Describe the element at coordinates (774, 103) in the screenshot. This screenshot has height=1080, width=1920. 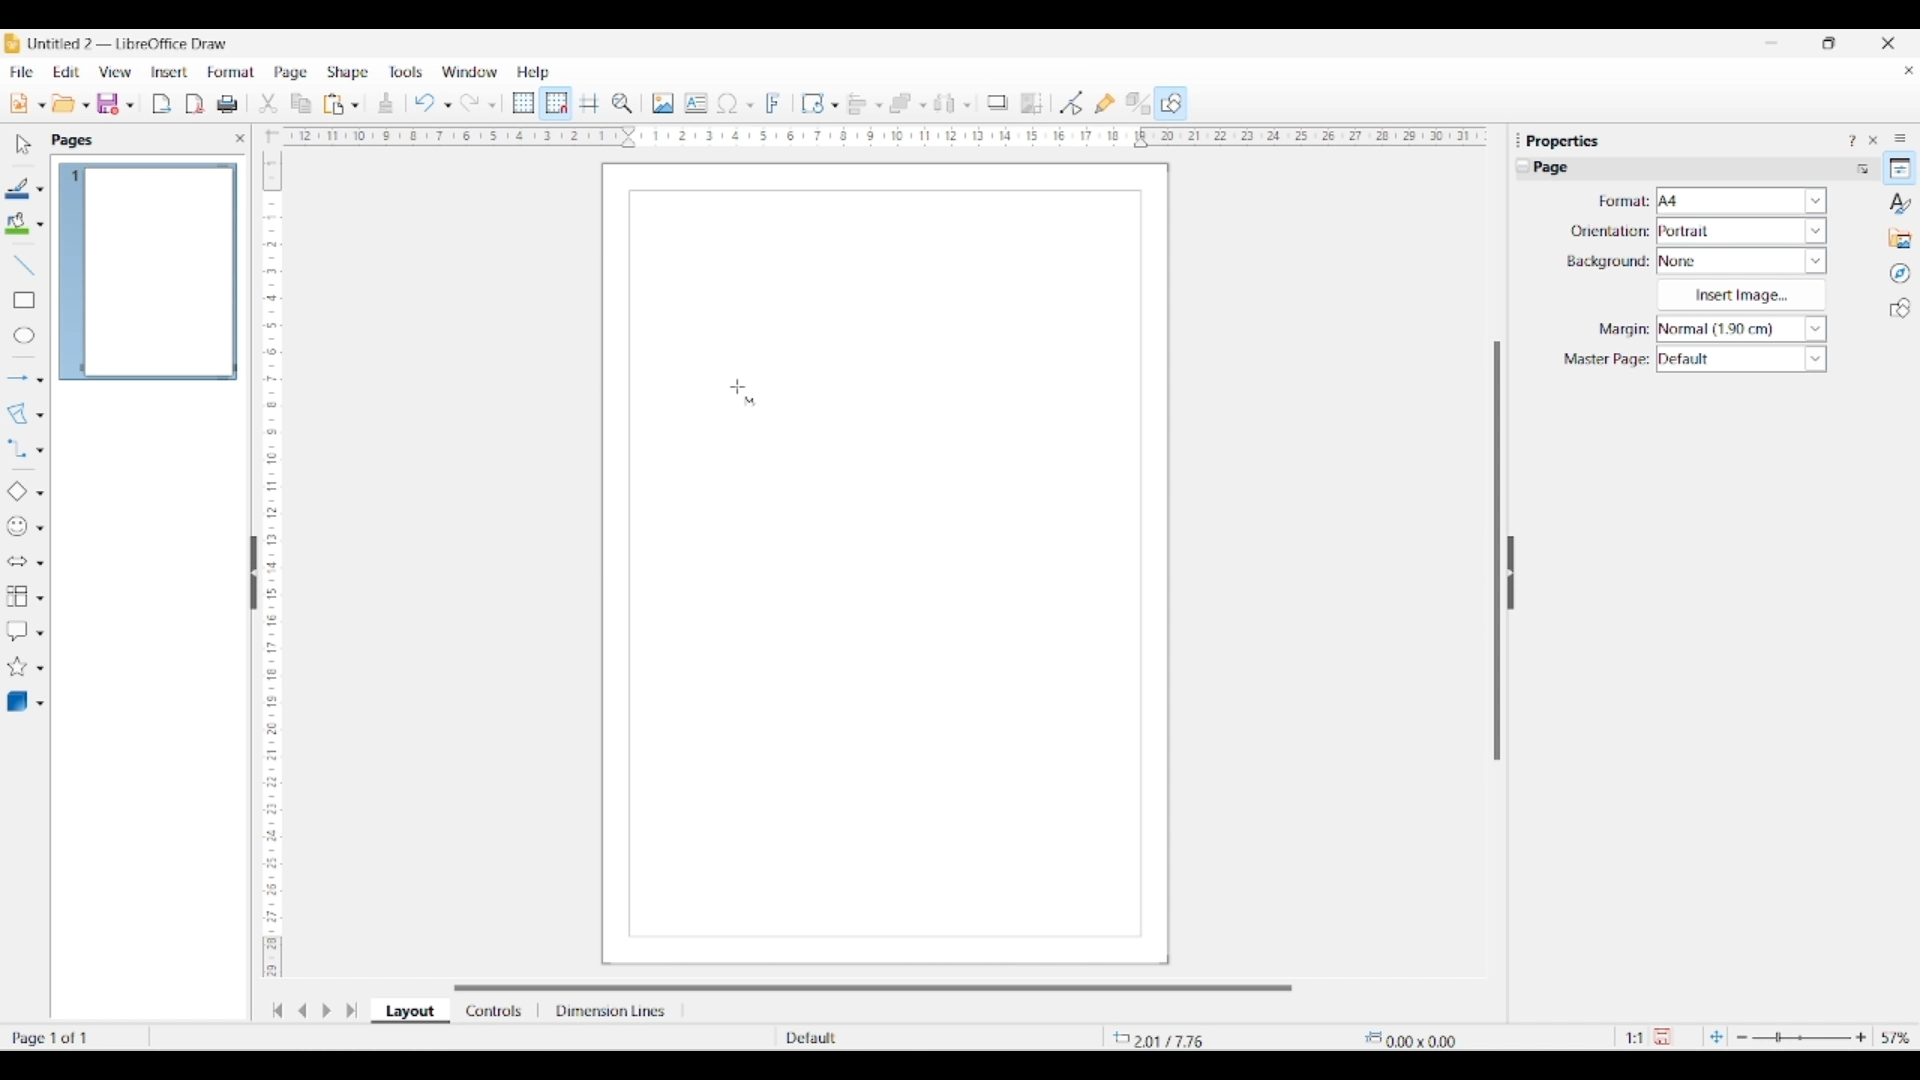
I see `Insert fontwork text` at that location.